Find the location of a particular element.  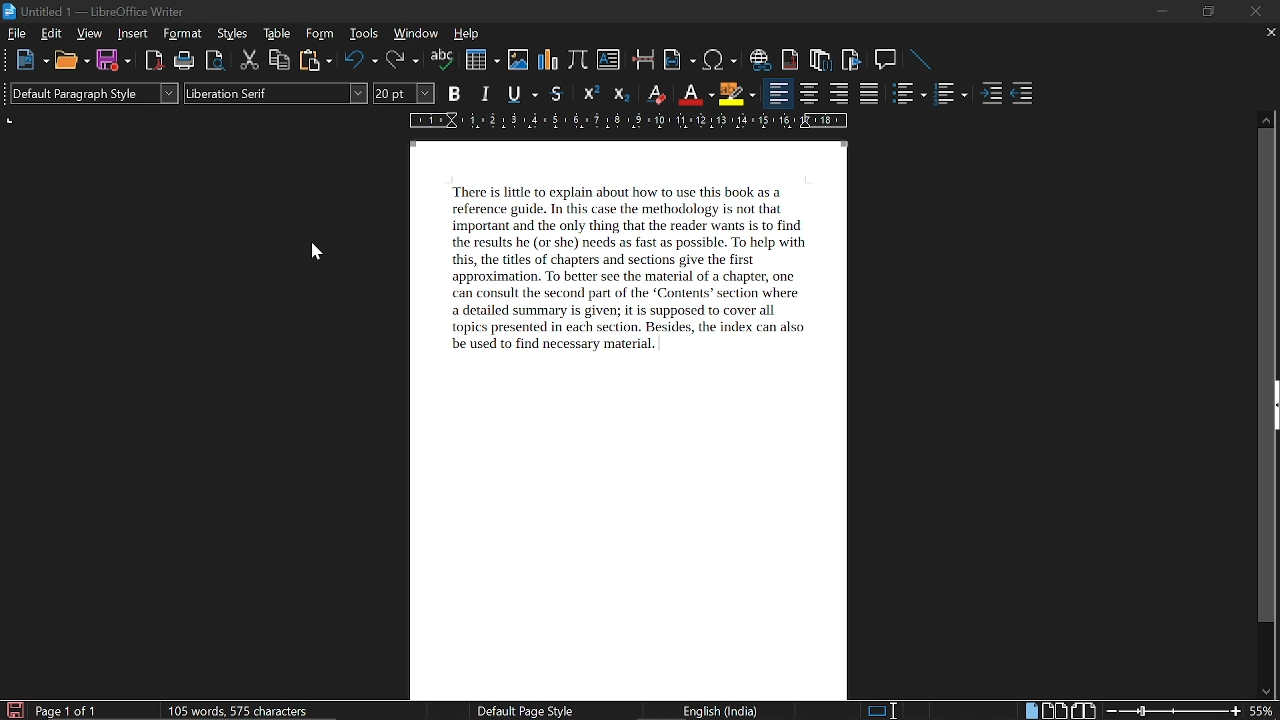

italic is located at coordinates (486, 92).